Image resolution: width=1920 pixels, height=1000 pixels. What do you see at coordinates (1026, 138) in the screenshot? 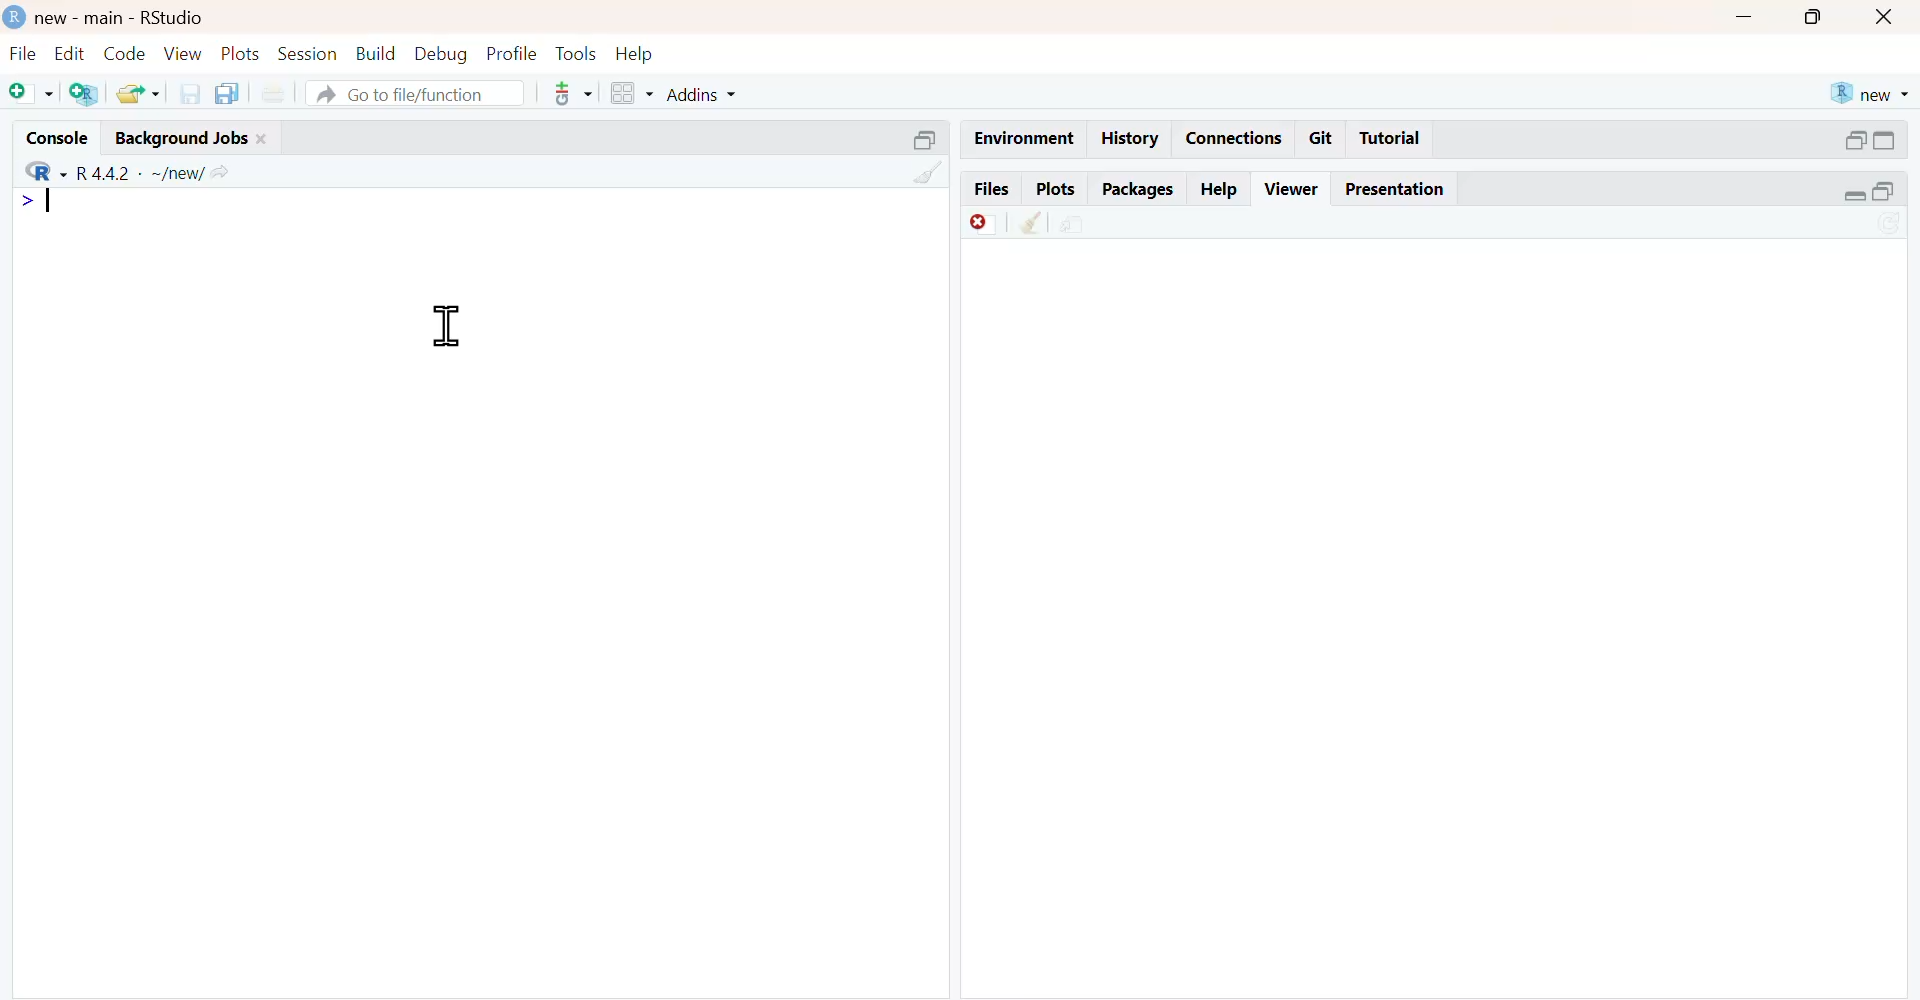
I see `Environment ` at bounding box center [1026, 138].